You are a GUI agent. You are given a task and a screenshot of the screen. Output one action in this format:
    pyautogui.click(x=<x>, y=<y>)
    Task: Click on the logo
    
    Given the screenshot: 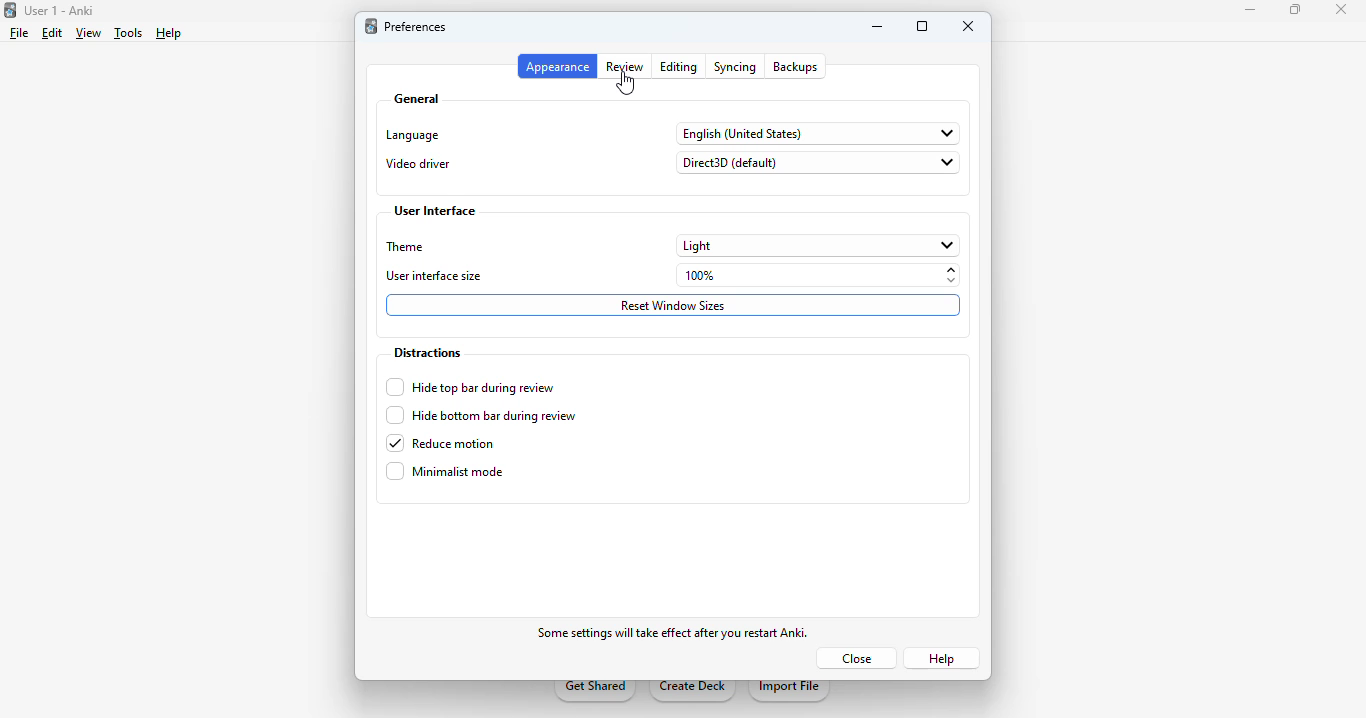 What is the action you would take?
    pyautogui.click(x=9, y=10)
    